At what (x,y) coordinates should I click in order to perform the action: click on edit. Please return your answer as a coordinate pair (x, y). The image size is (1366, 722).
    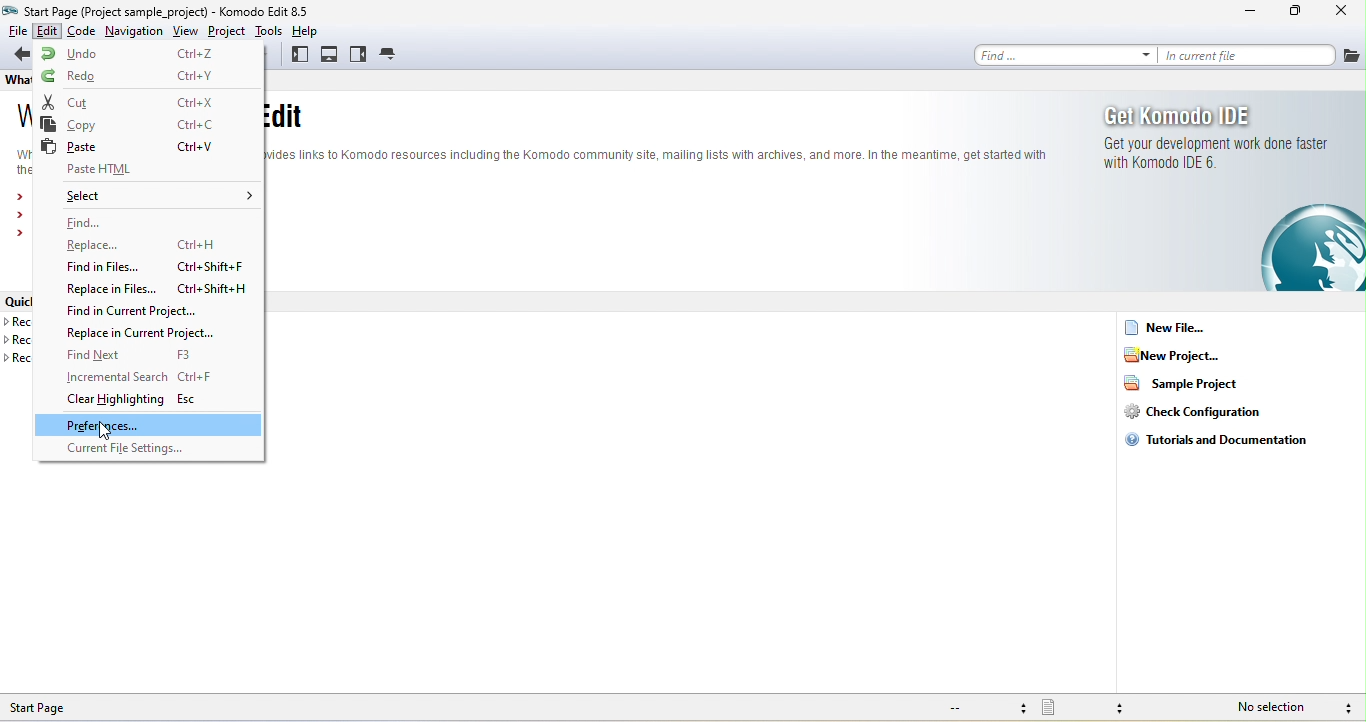
    Looking at the image, I should click on (47, 31).